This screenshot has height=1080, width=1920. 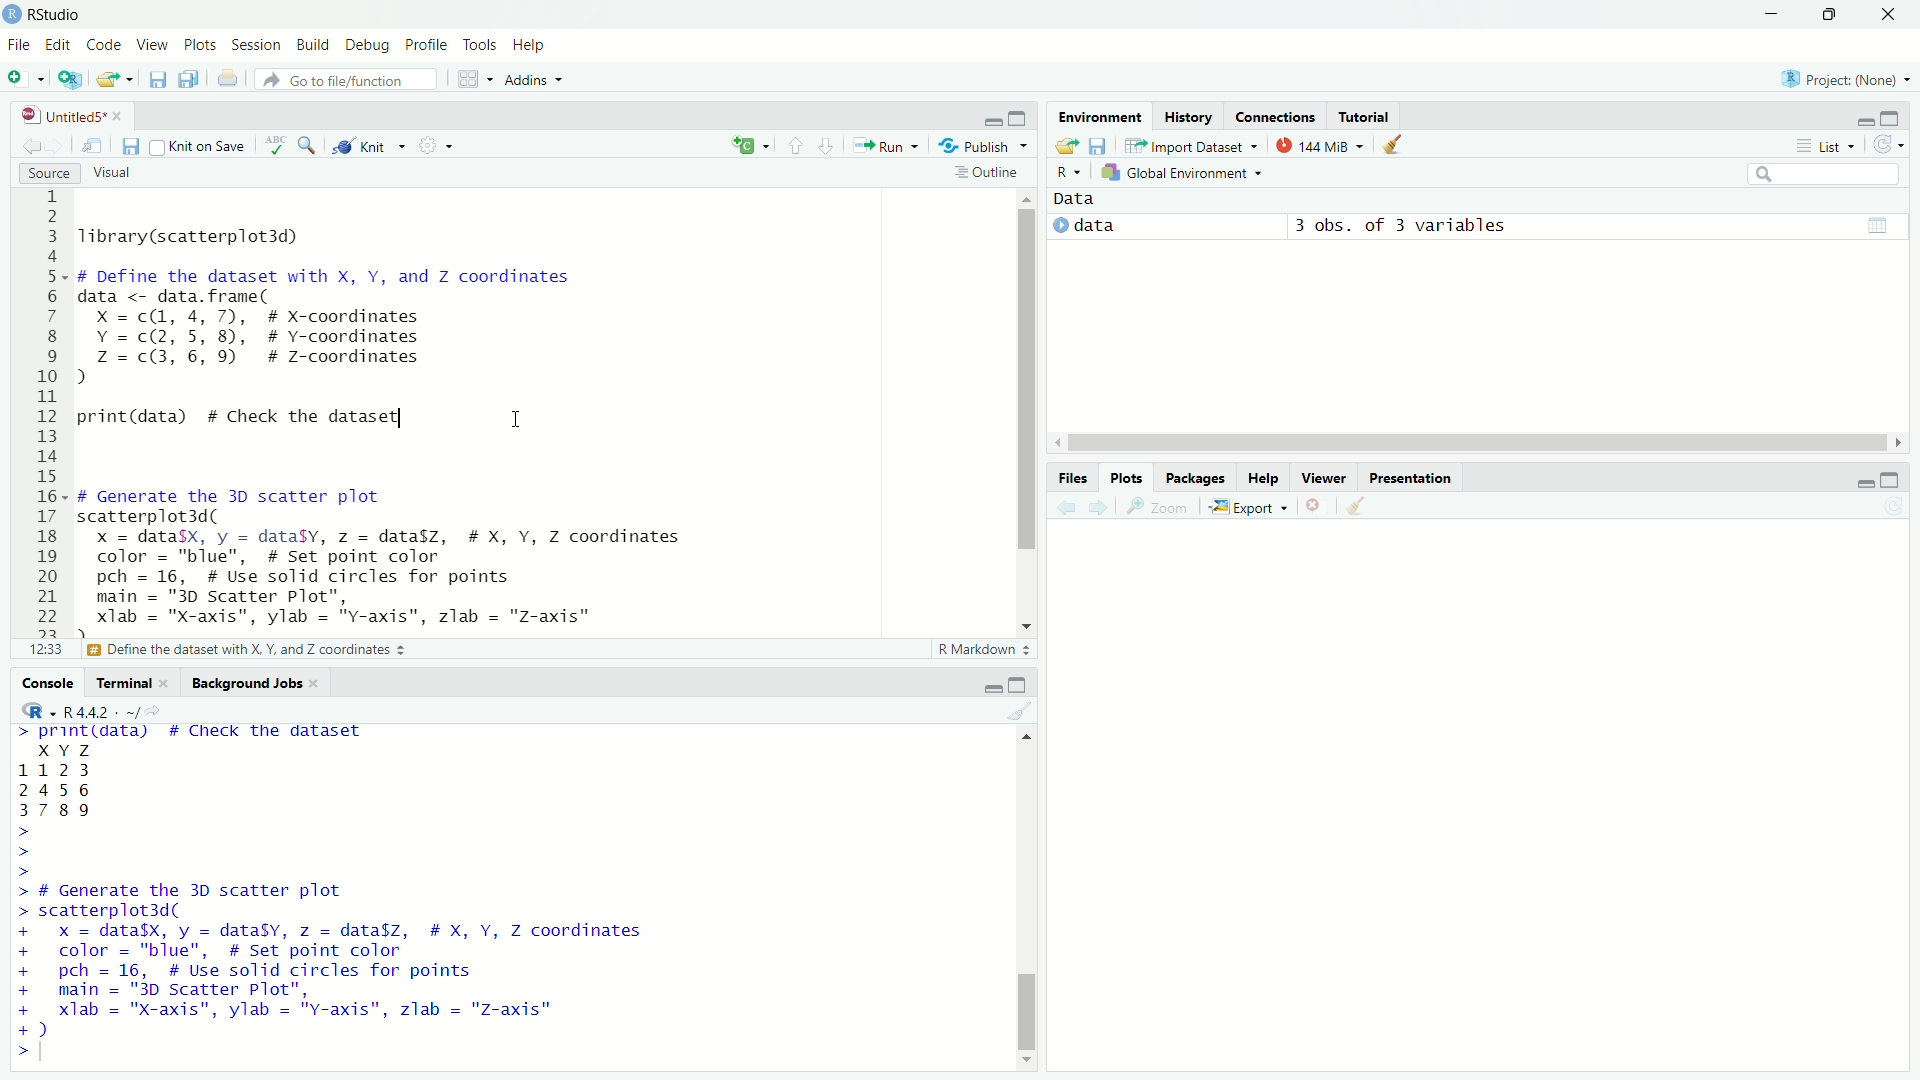 What do you see at coordinates (16, 1055) in the screenshot?
I see `prompt  cursor` at bounding box center [16, 1055].